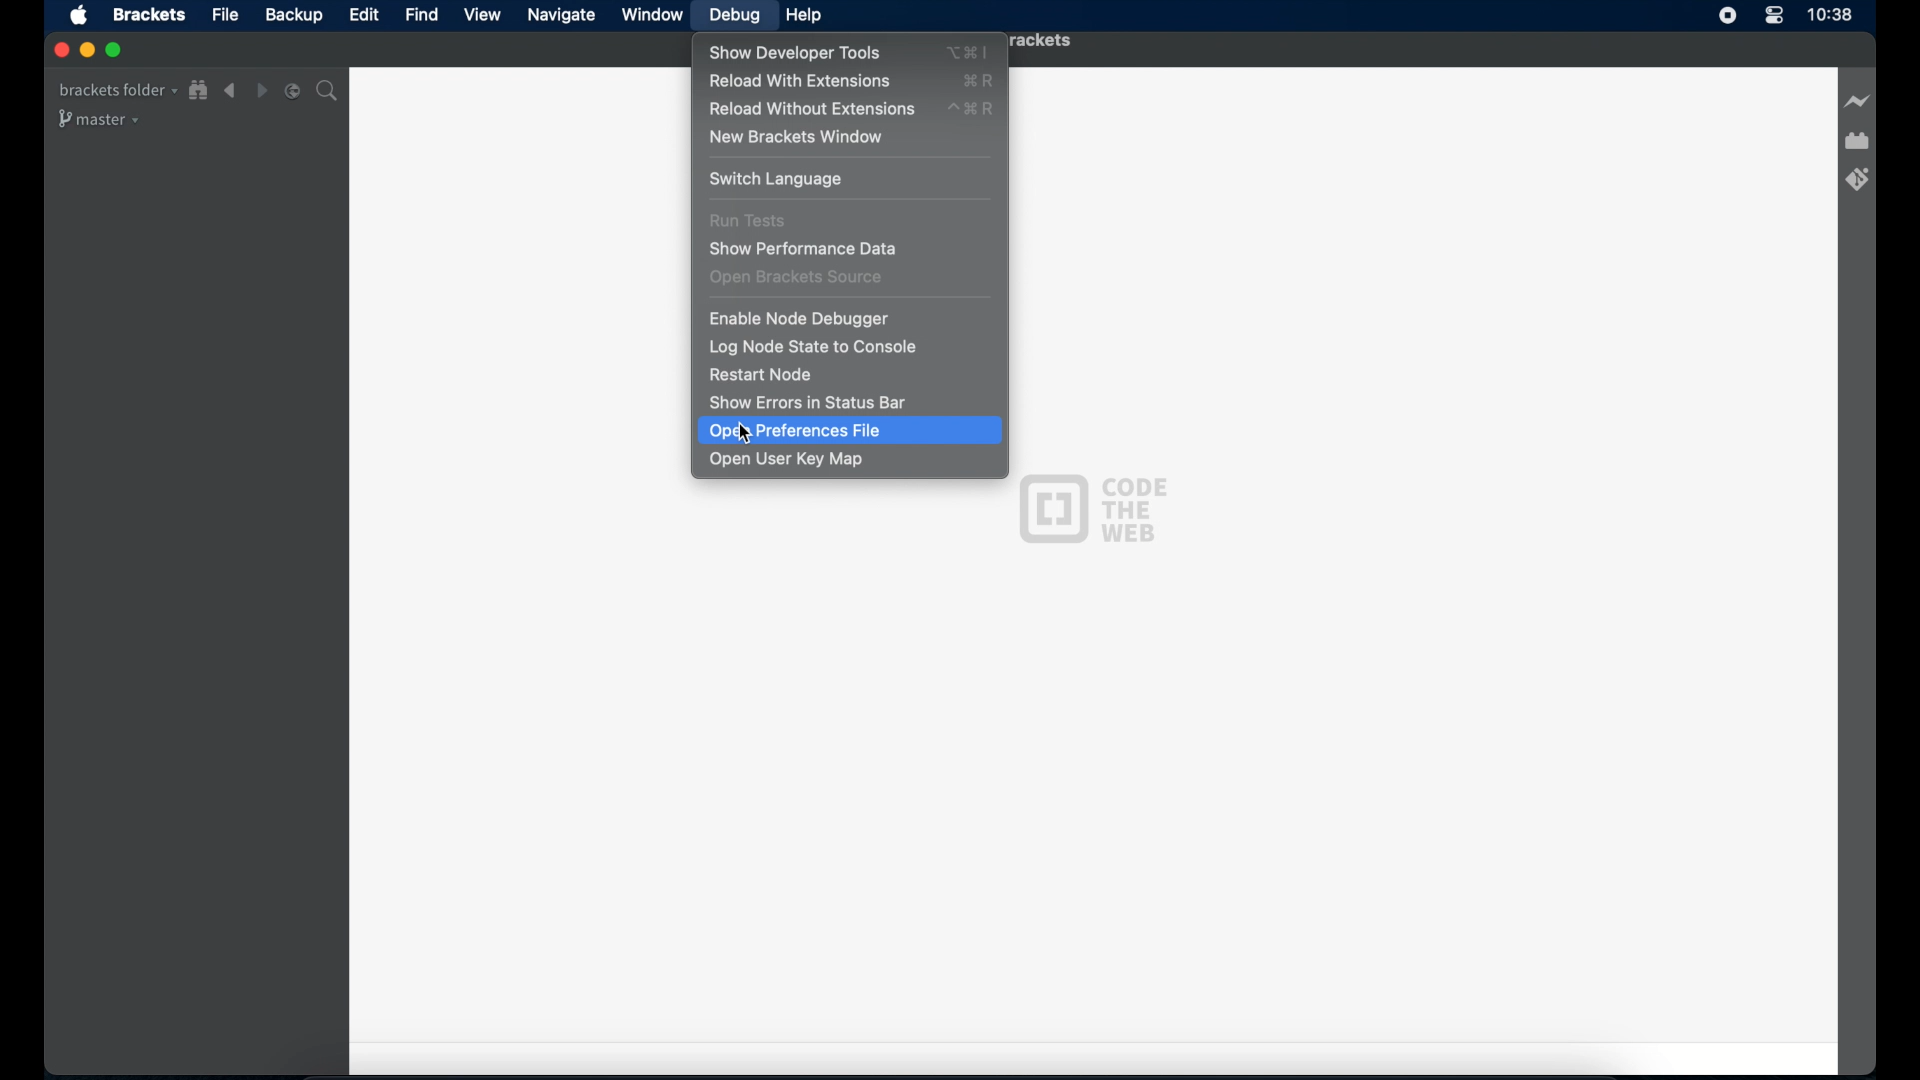  What do you see at coordinates (199, 90) in the screenshot?
I see `show file in  tree` at bounding box center [199, 90].